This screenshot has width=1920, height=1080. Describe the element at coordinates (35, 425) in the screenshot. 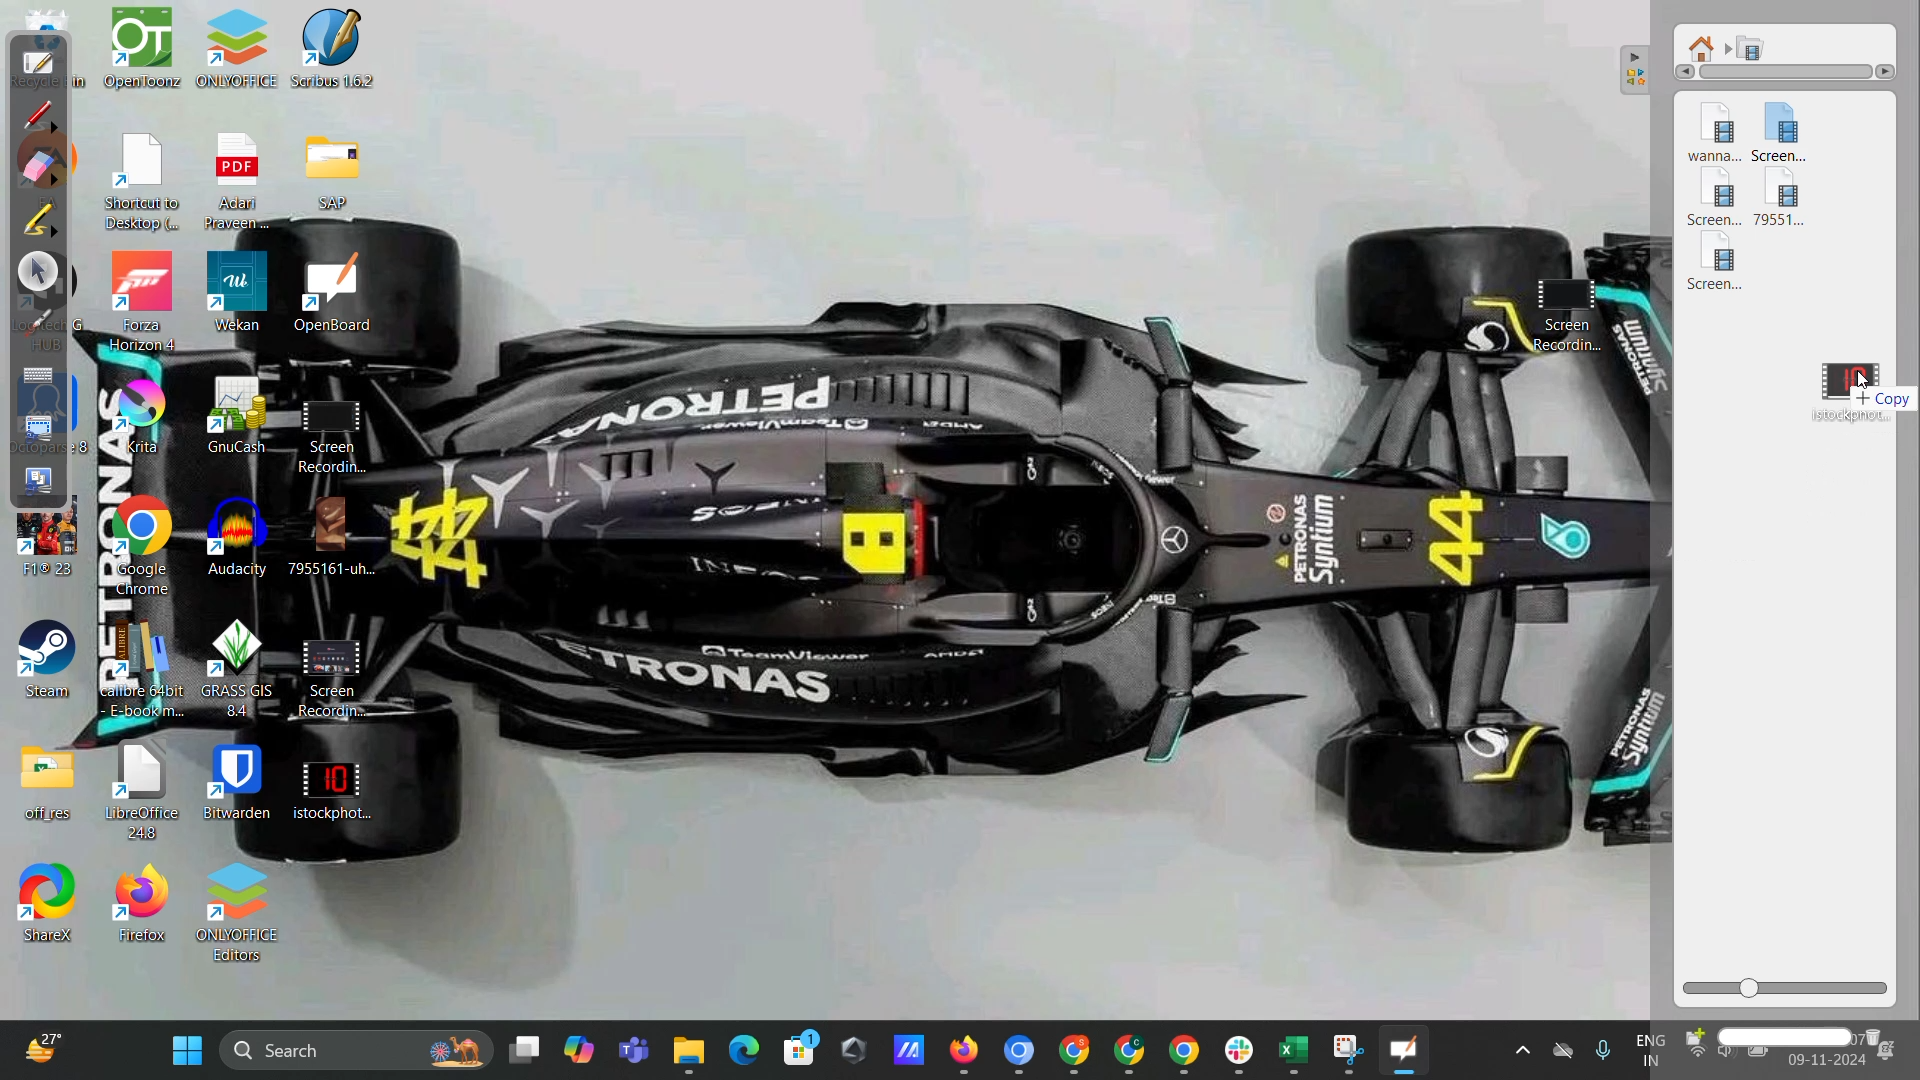

I see `capture part of screen` at that location.